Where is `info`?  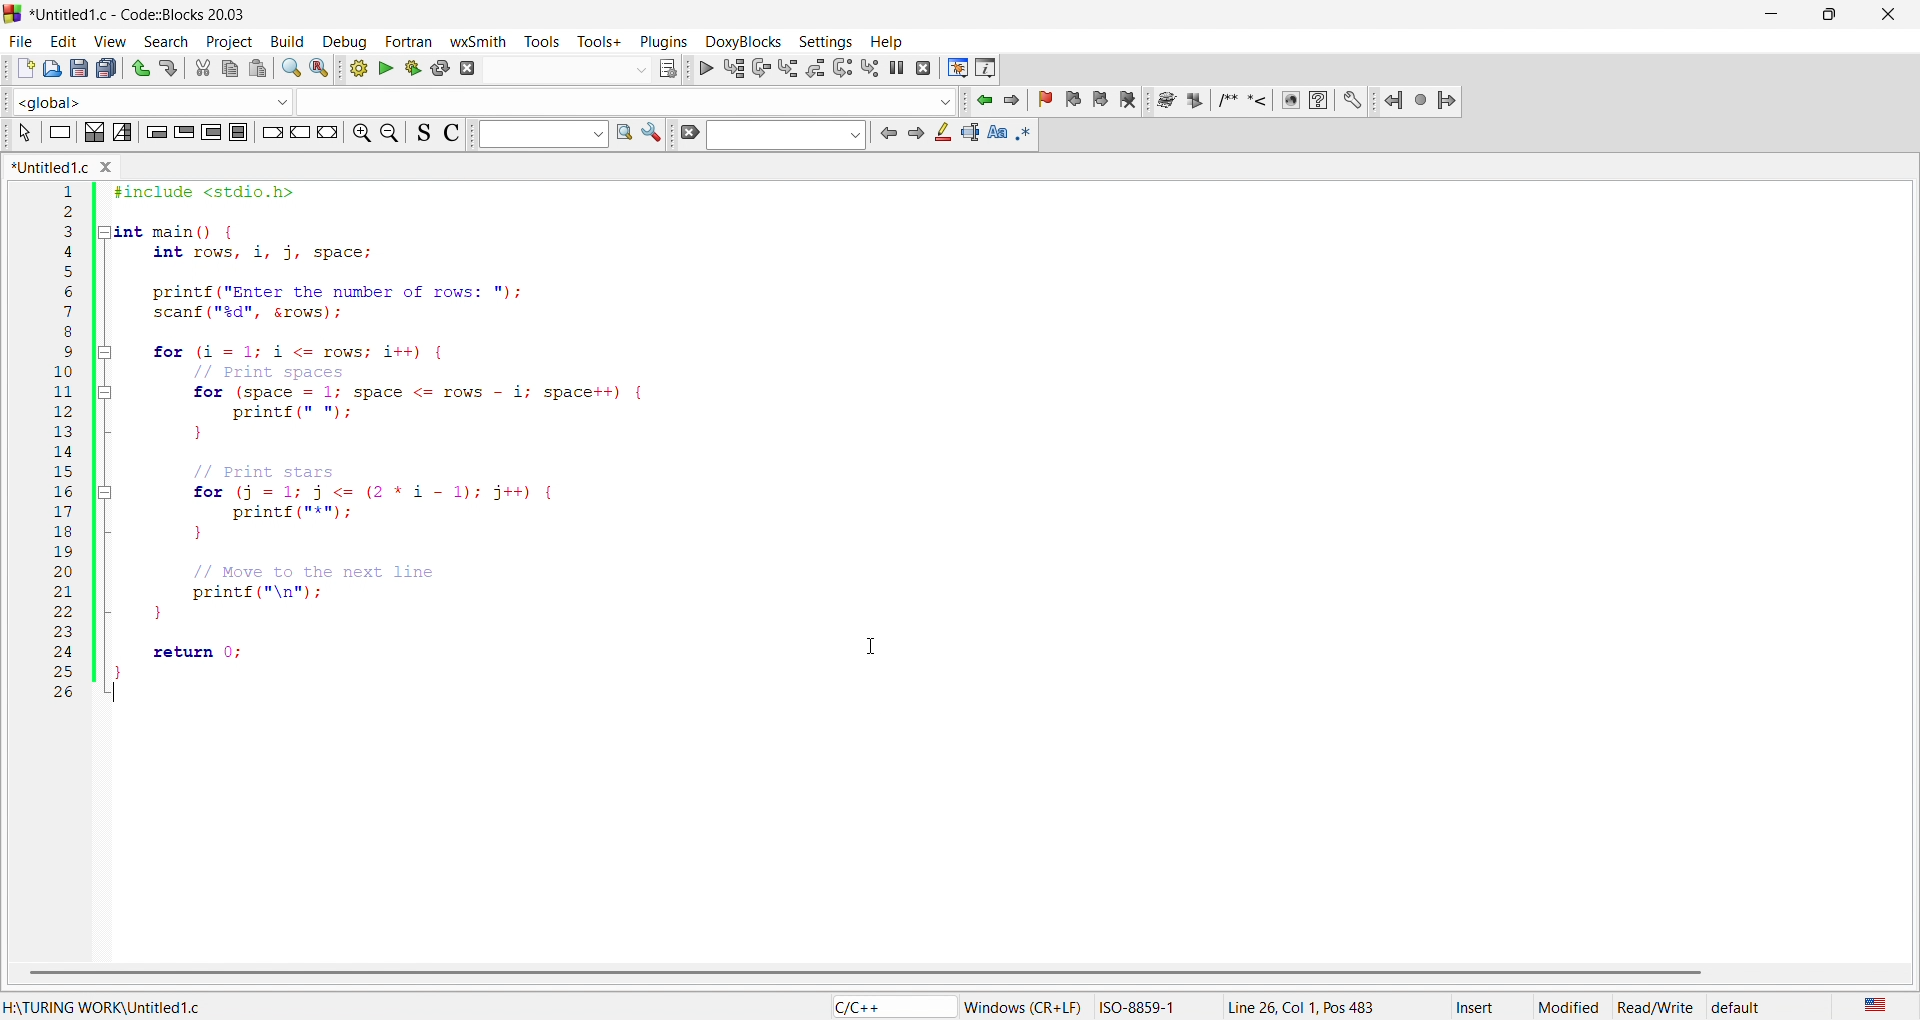
info is located at coordinates (983, 68).